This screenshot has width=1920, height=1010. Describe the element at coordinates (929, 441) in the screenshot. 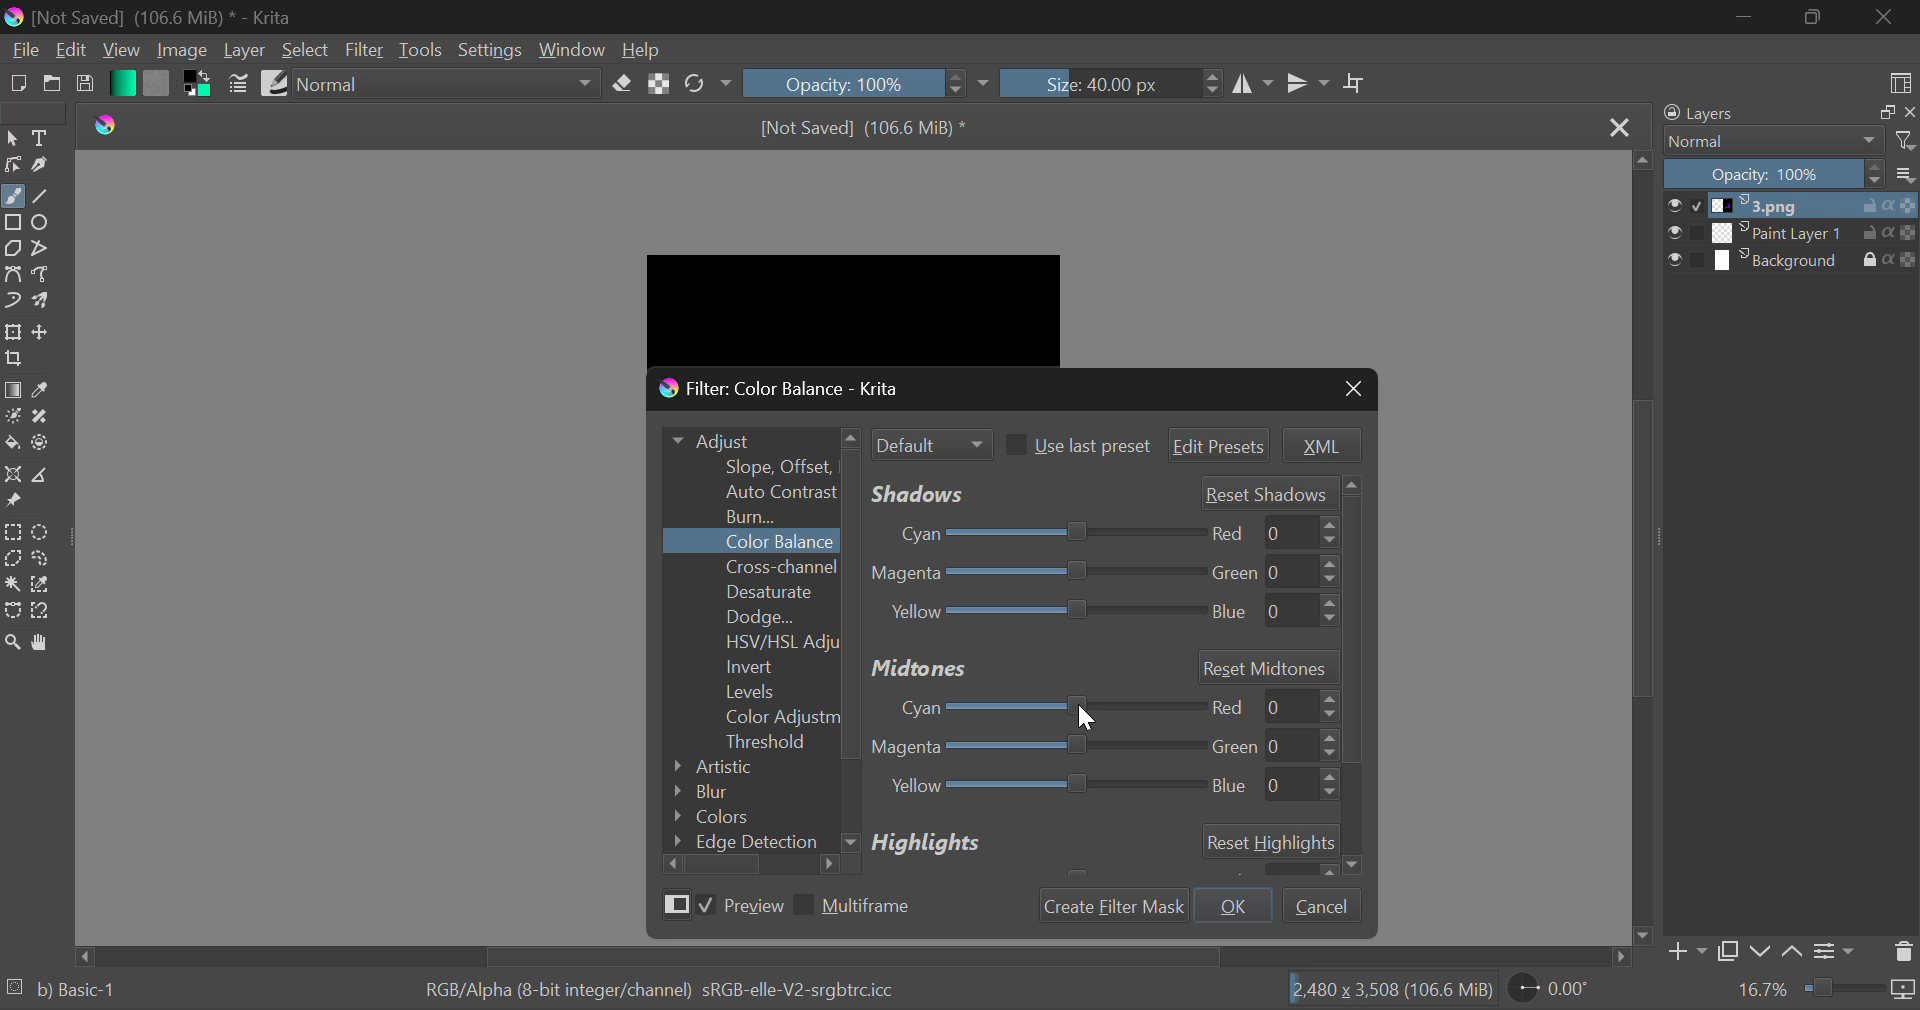

I see `Filter Mode` at that location.